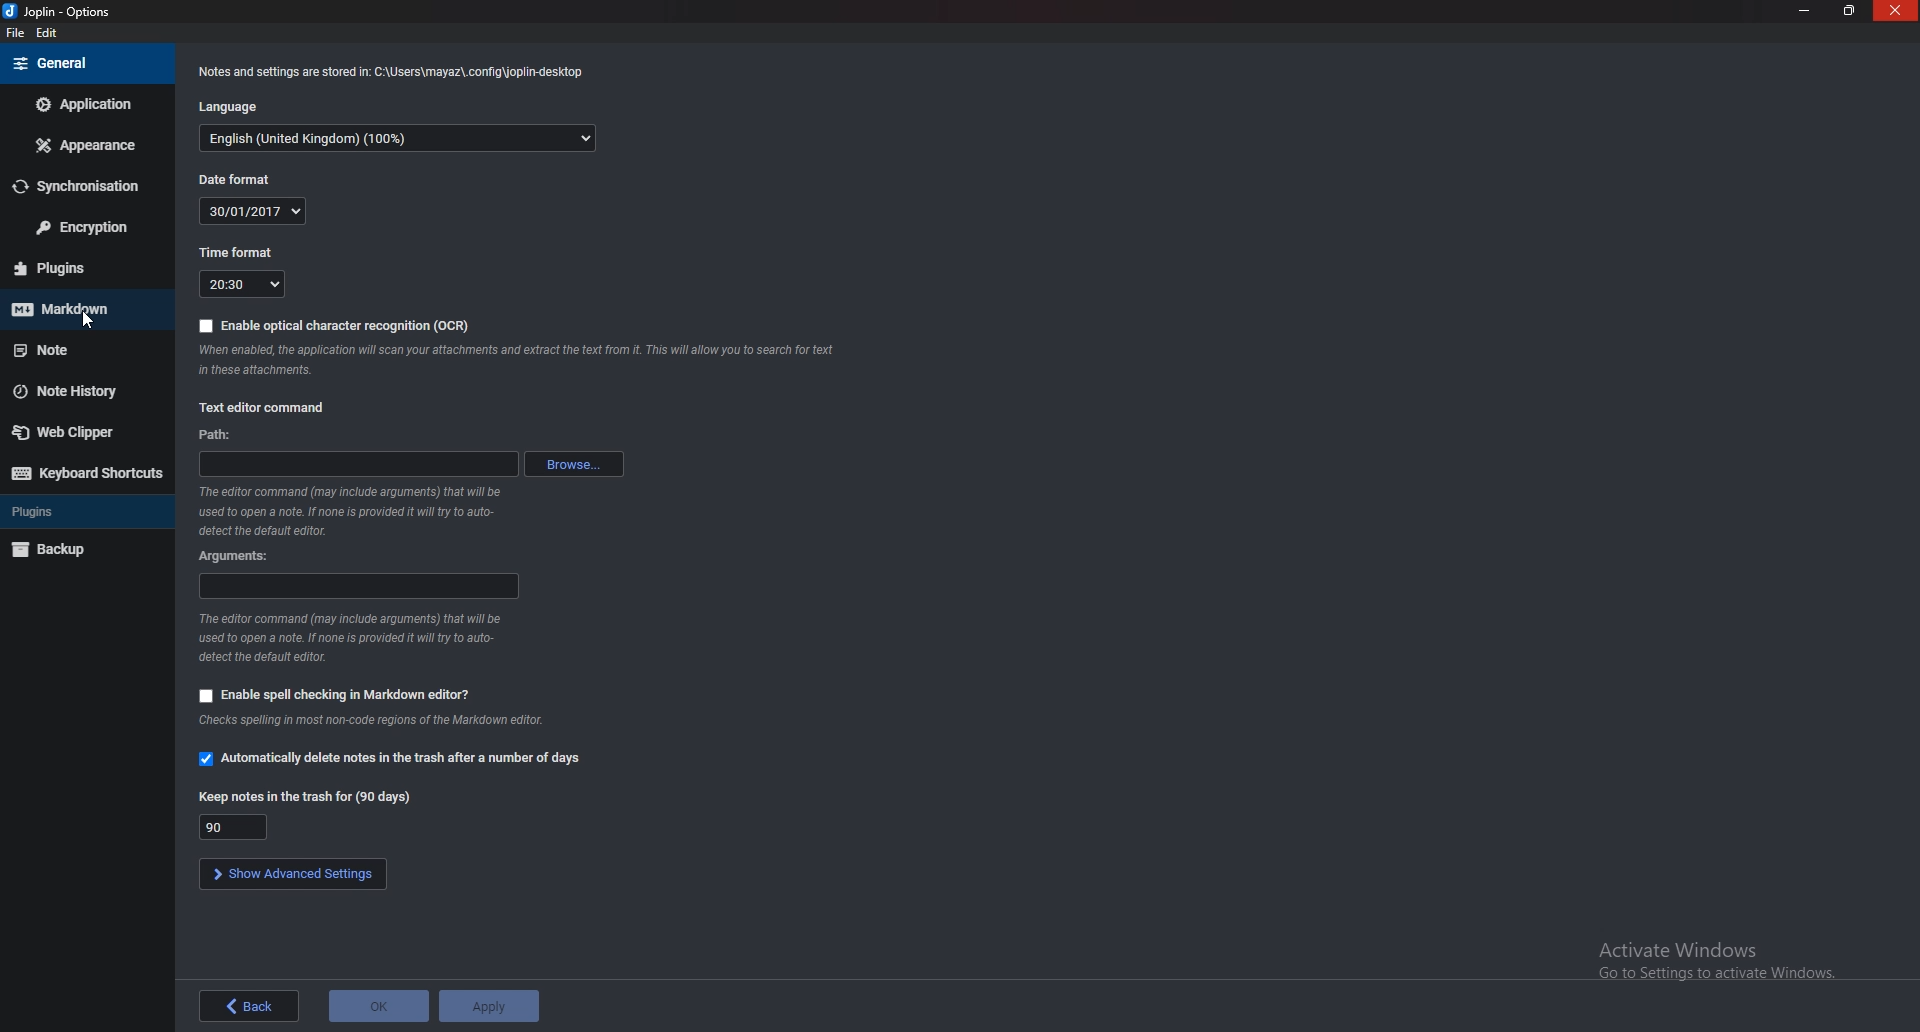 This screenshot has height=1032, width=1920. Describe the element at coordinates (357, 464) in the screenshot. I see `path` at that location.